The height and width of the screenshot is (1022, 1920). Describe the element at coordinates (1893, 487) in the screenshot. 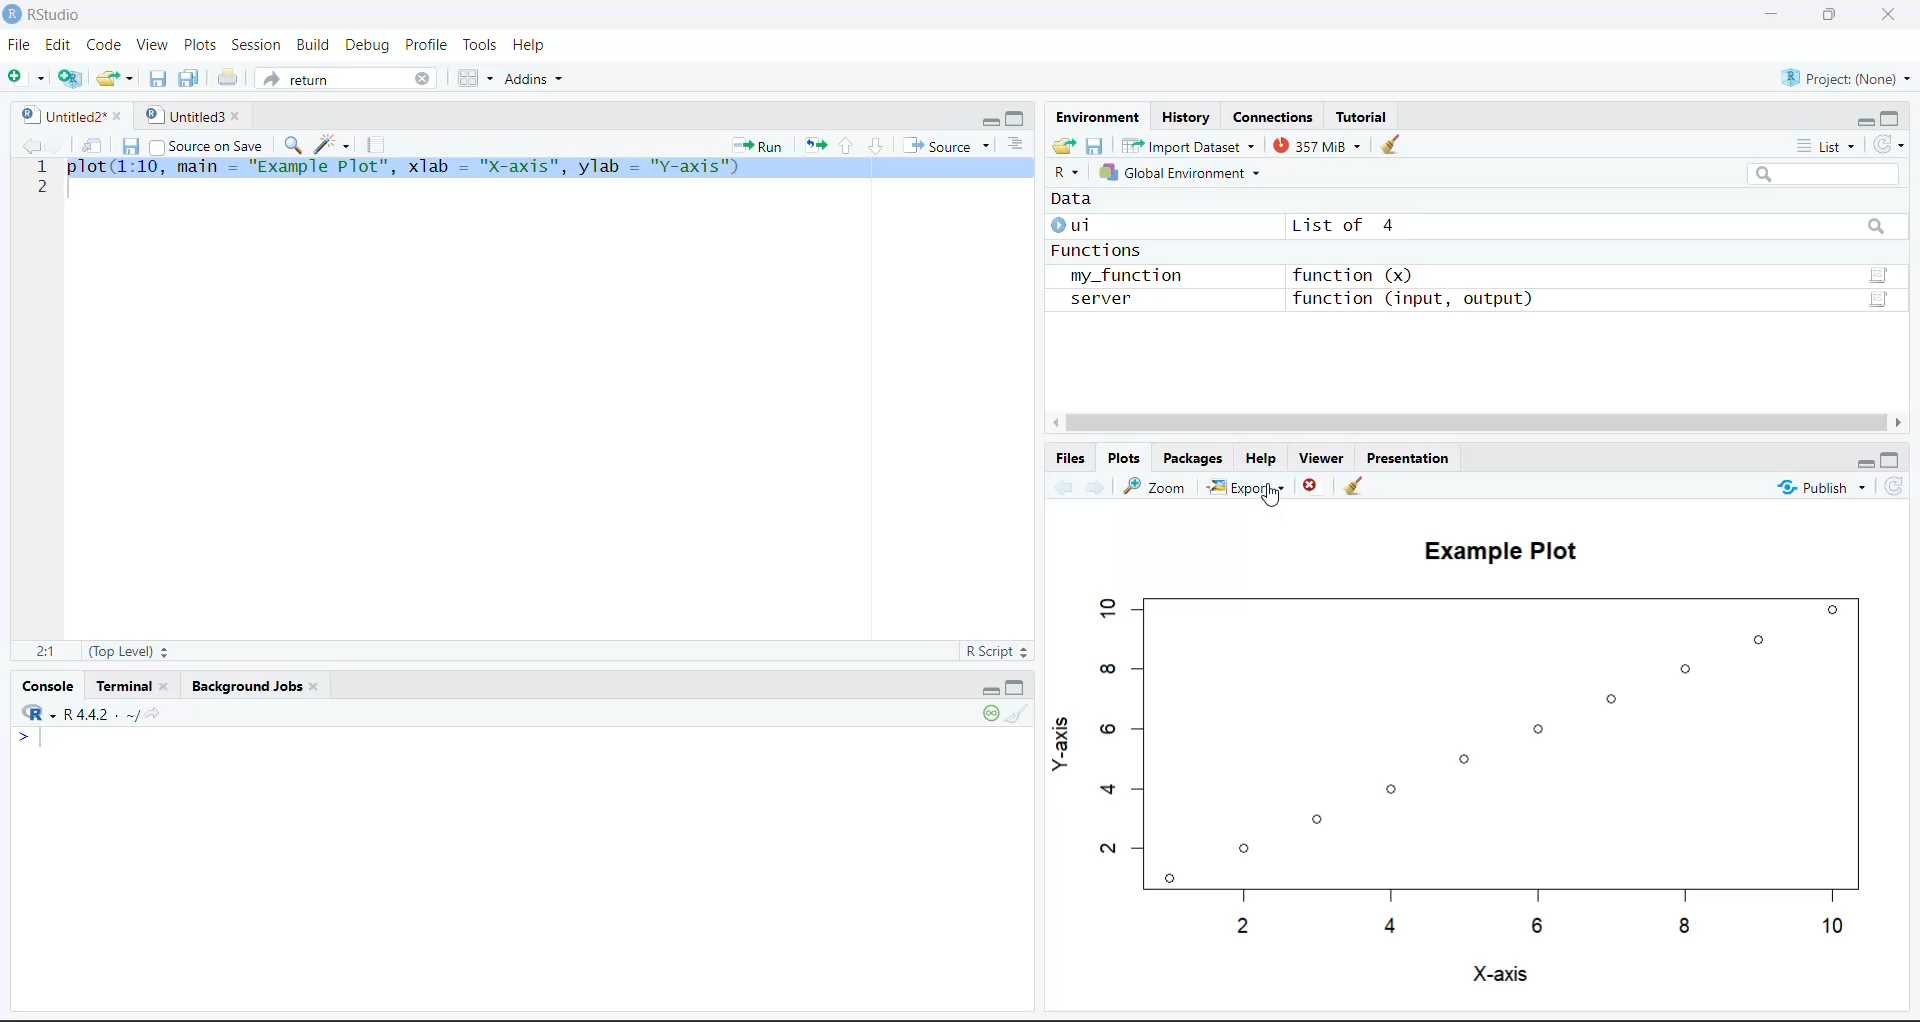

I see `Refresh file listing` at that location.